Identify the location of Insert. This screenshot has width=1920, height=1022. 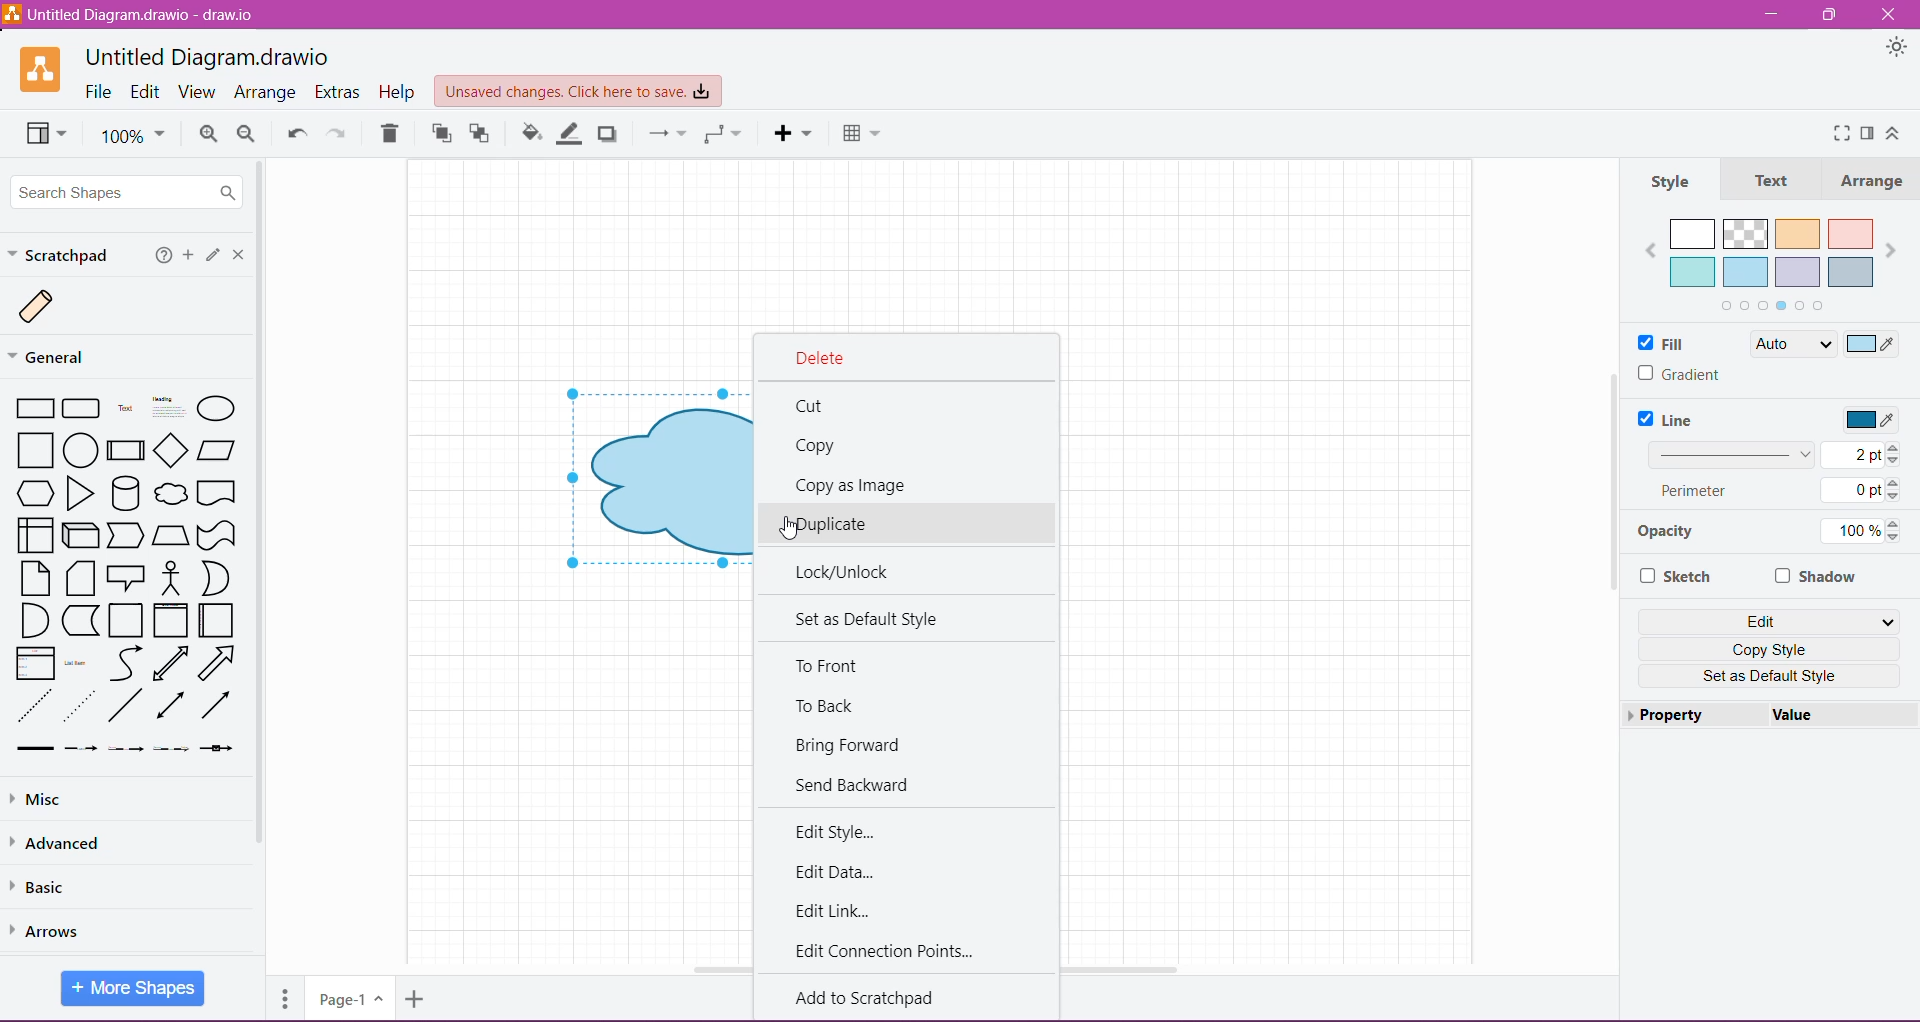
(794, 134).